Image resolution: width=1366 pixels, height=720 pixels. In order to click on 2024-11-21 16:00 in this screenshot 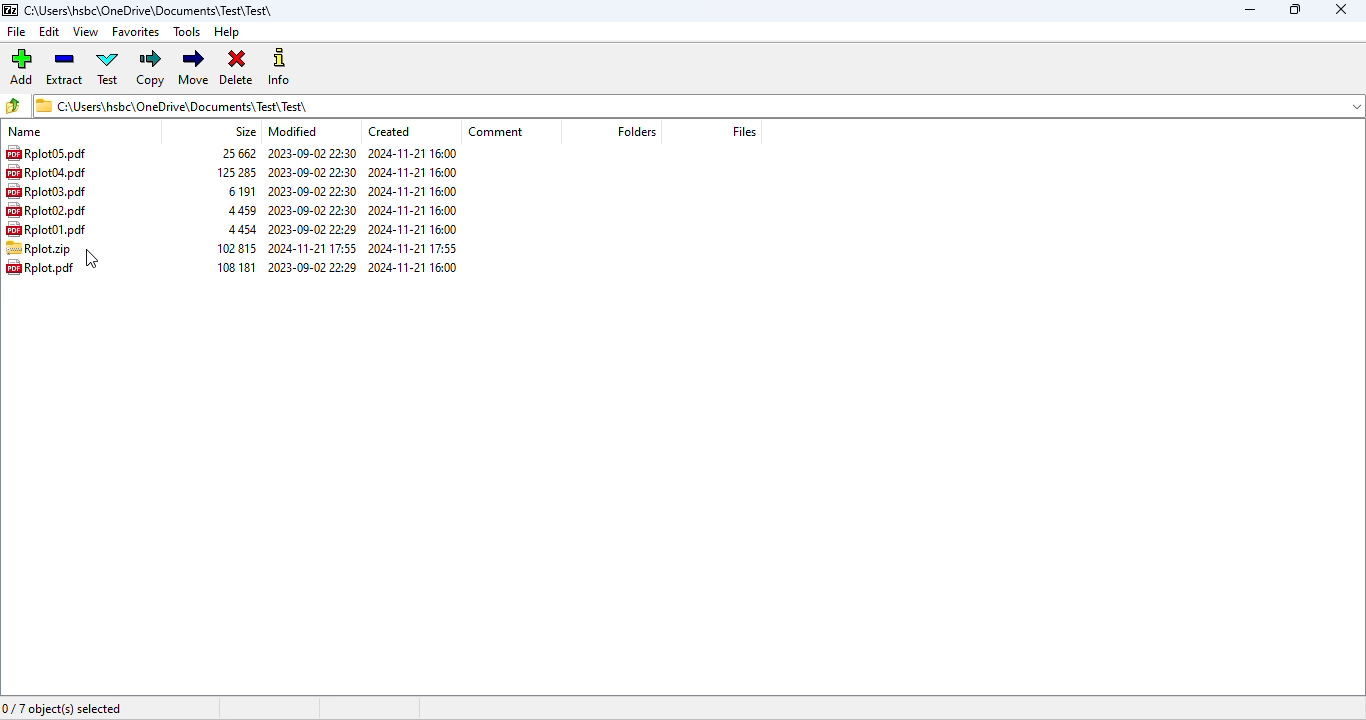, I will do `click(415, 190)`.